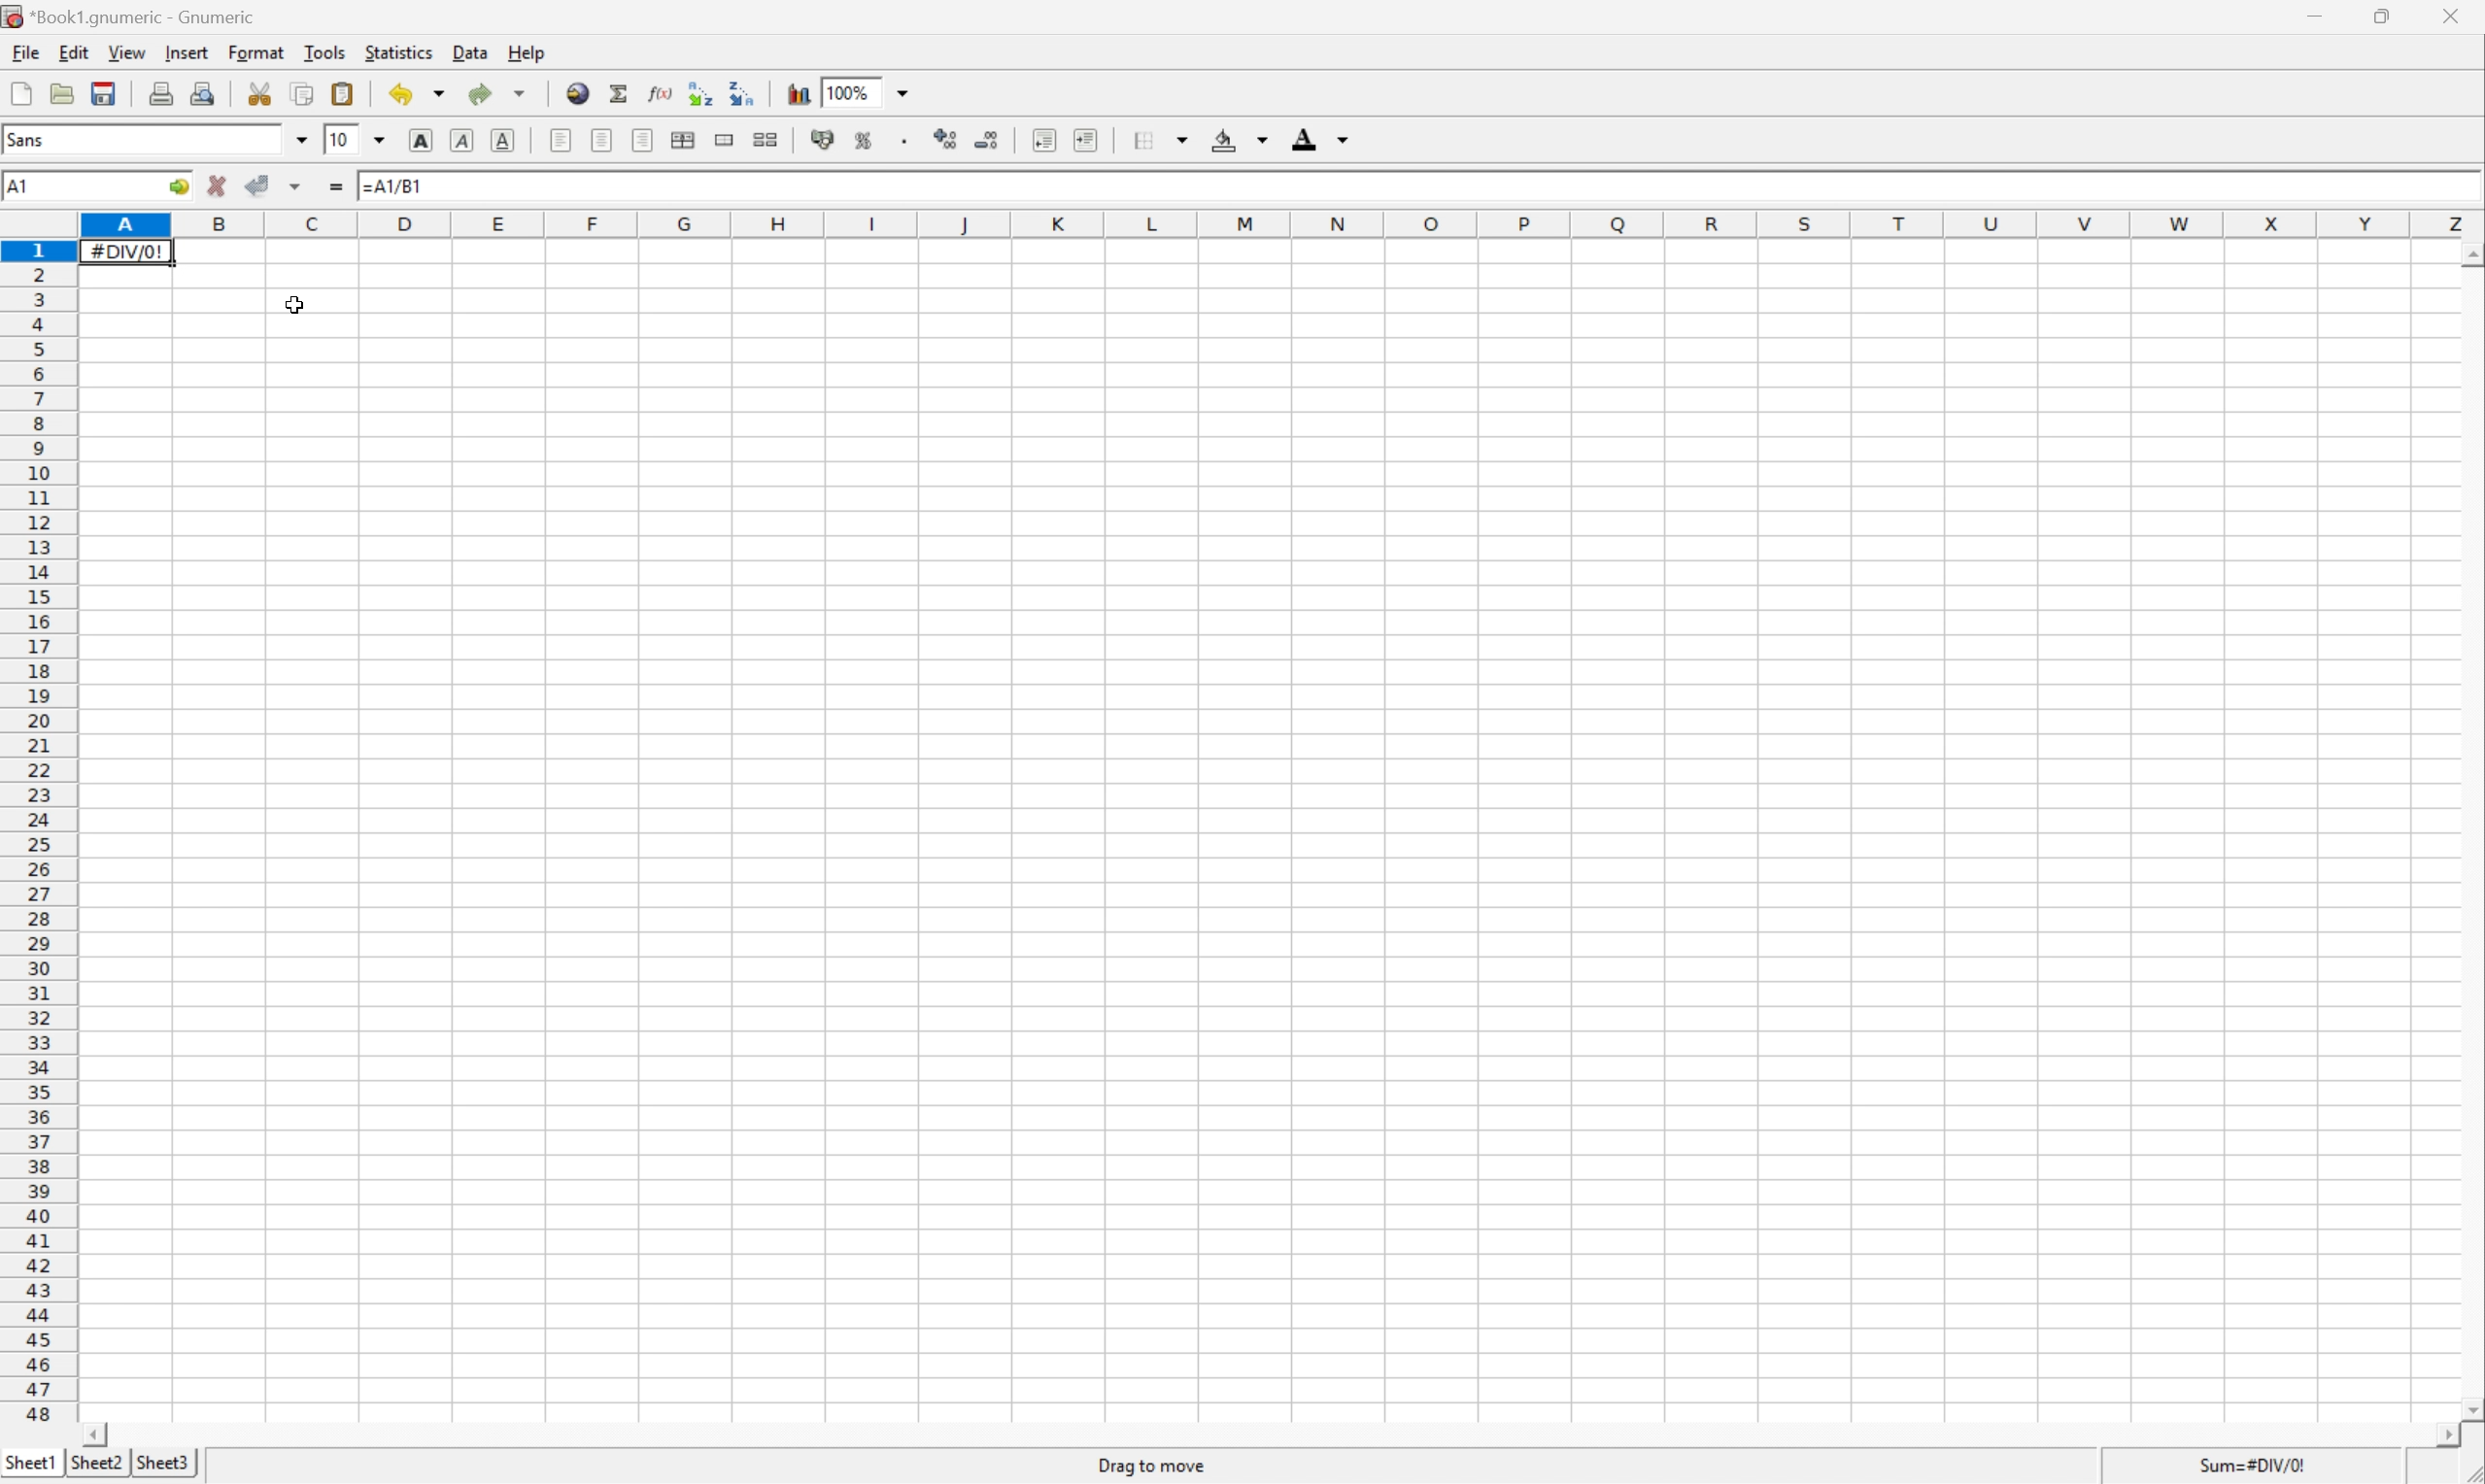 Image resolution: width=2485 pixels, height=1484 pixels. Describe the element at coordinates (261, 92) in the screenshot. I see `Cut the selection` at that location.